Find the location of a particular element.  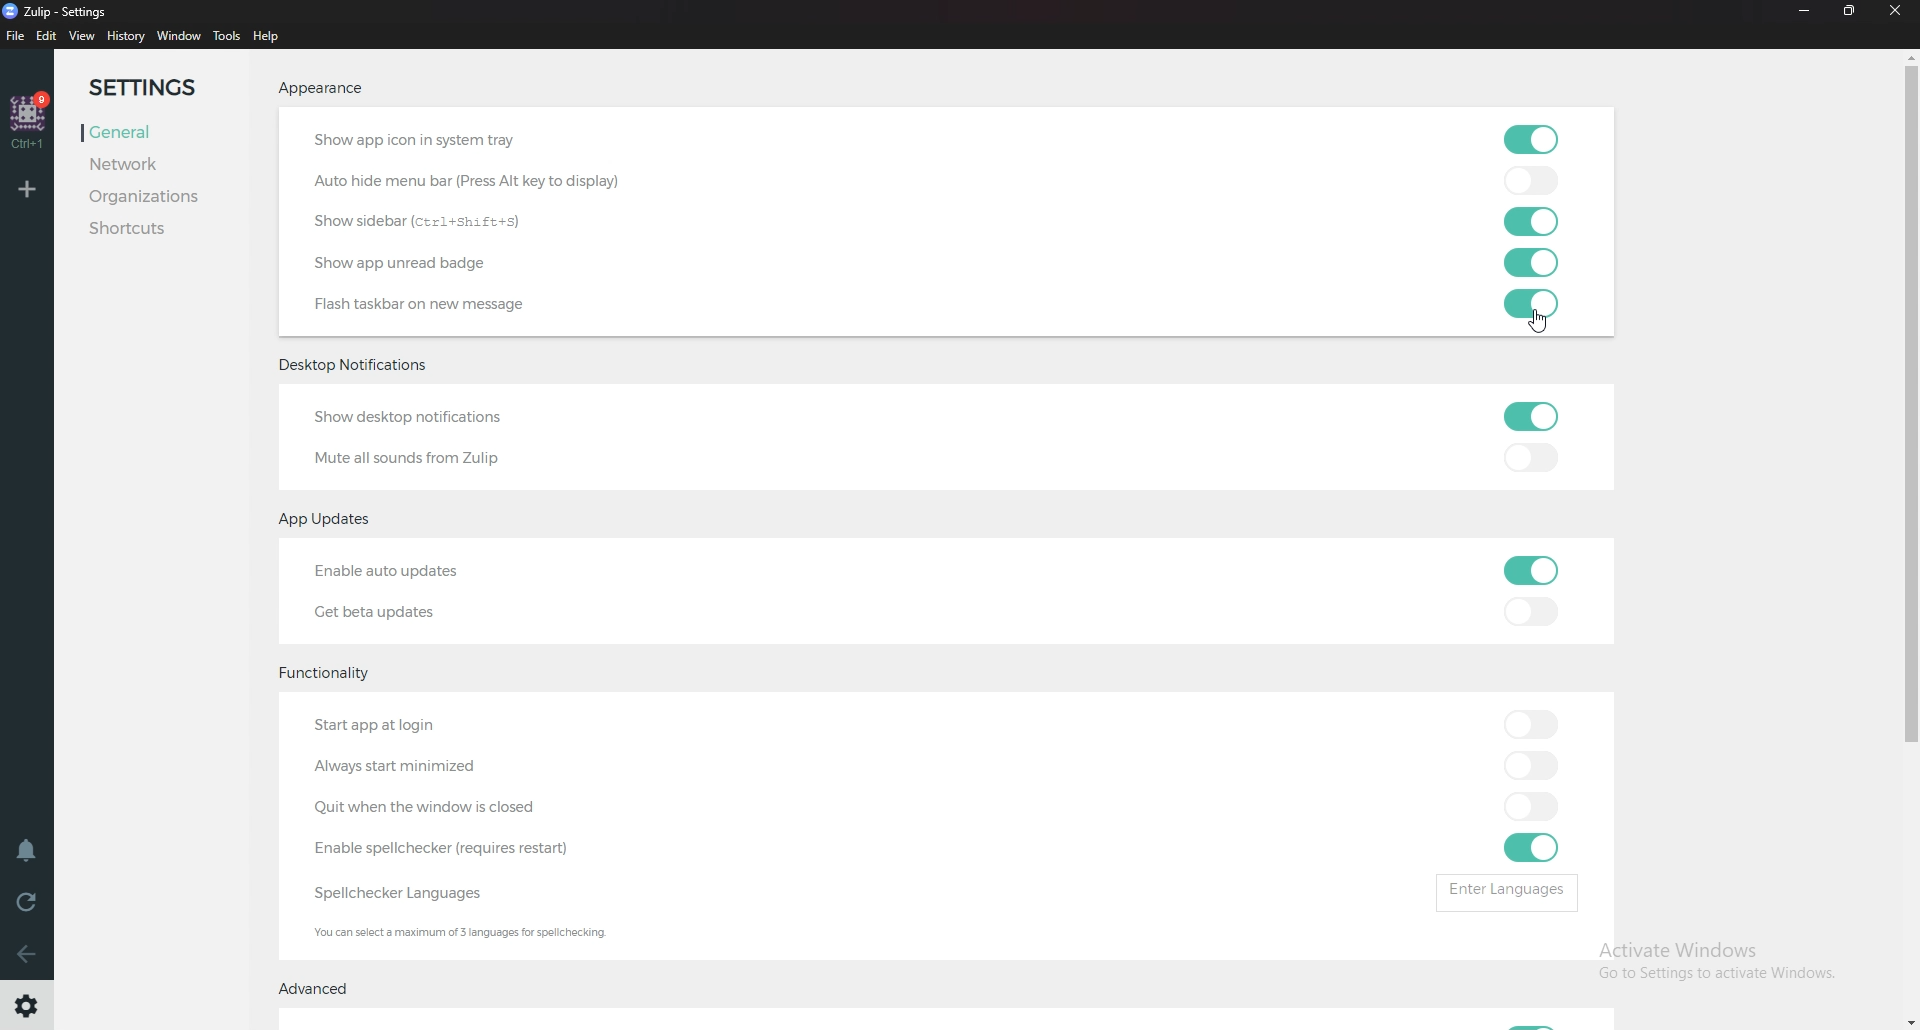

Show app unread badge is located at coordinates (410, 262).